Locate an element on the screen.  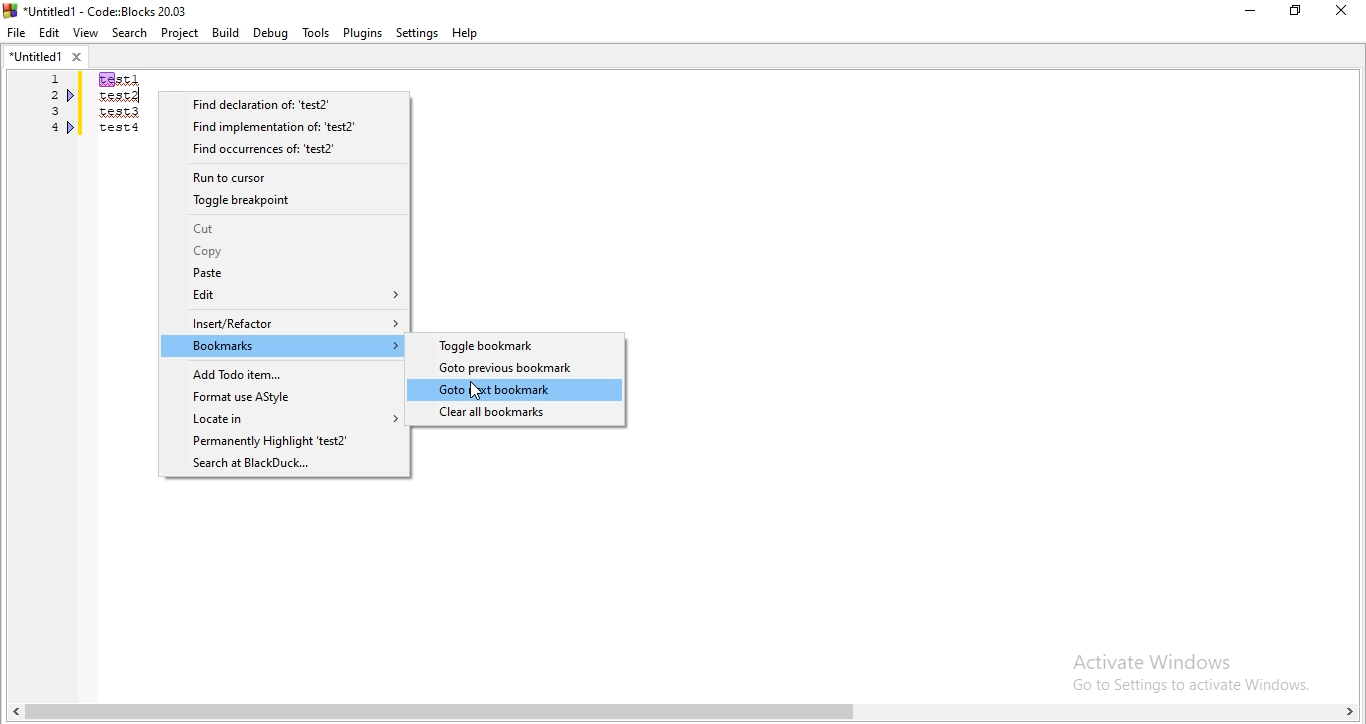
Search  is located at coordinates (127, 32).